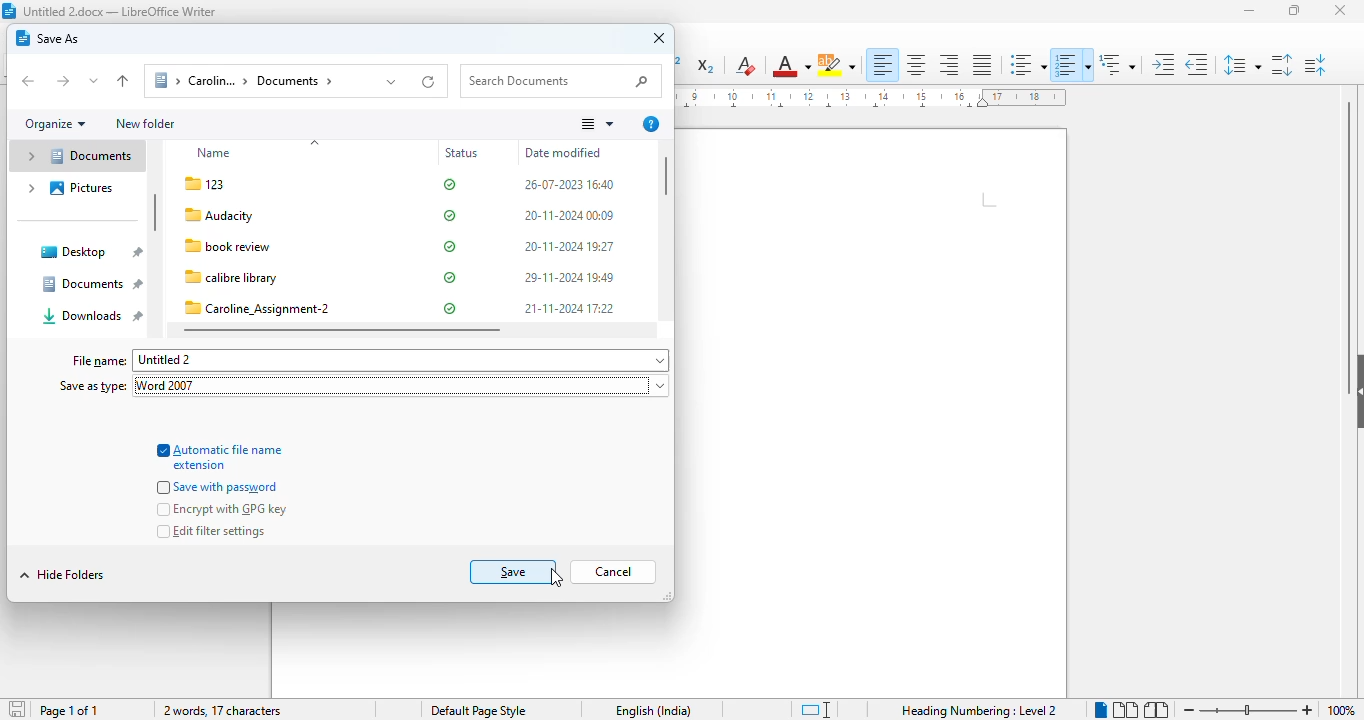 Image resolution: width=1364 pixels, height=720 pixels. Describe the element at coordinates (220, 456) in the screenshot. I see `automatic file name extension` at that location.